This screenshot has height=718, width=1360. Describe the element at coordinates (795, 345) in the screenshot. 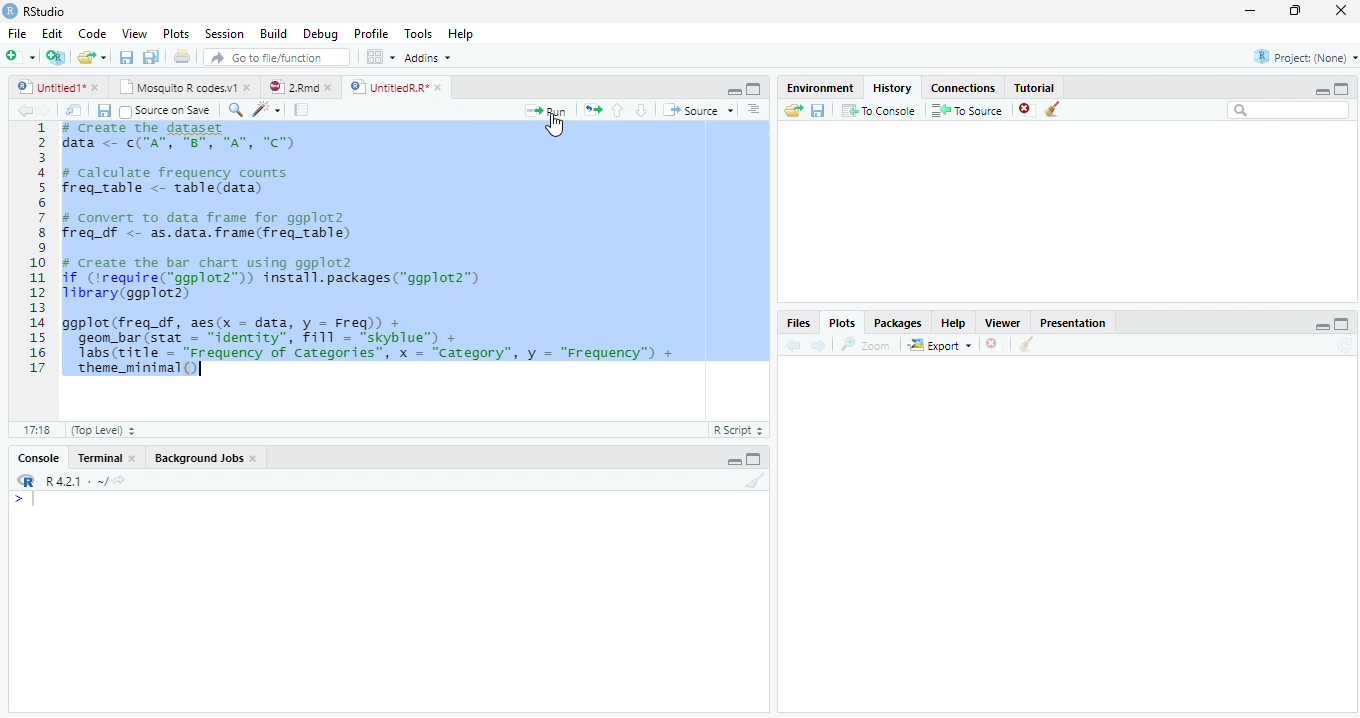

I see `Back` at that location.